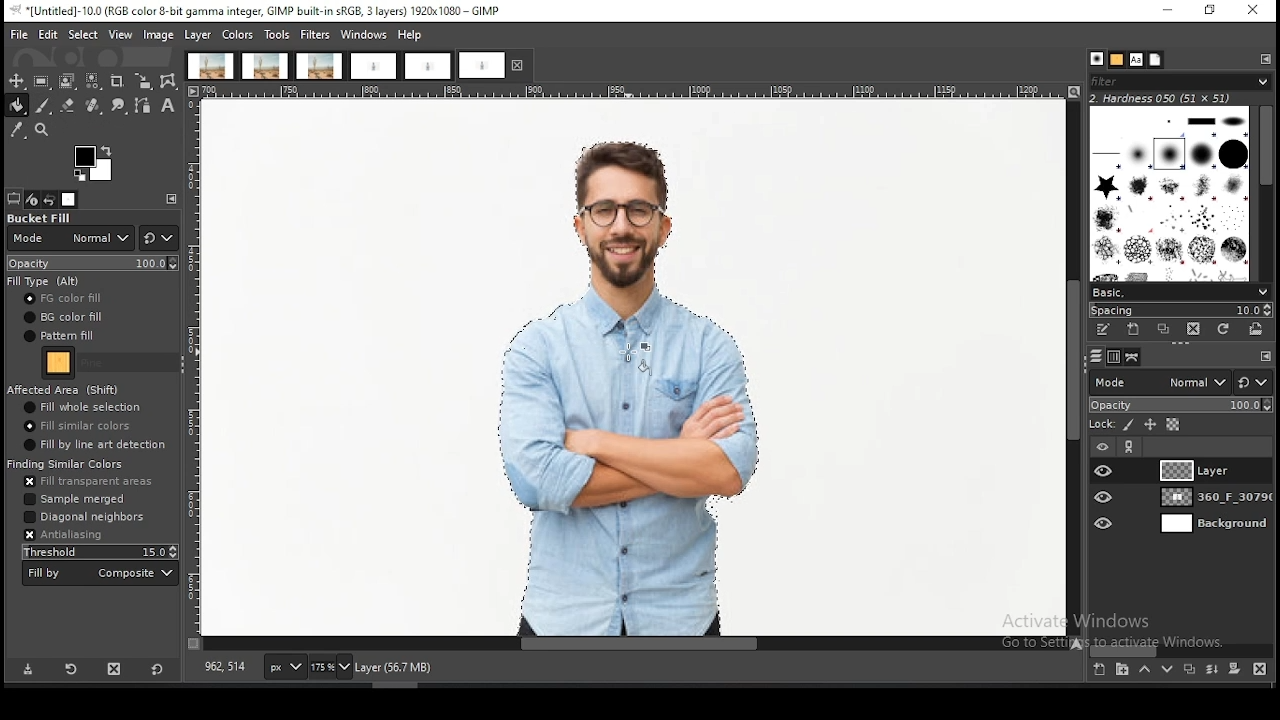 The image size is (1280, 720). I want to click on brush presets, so click(1179, 293).